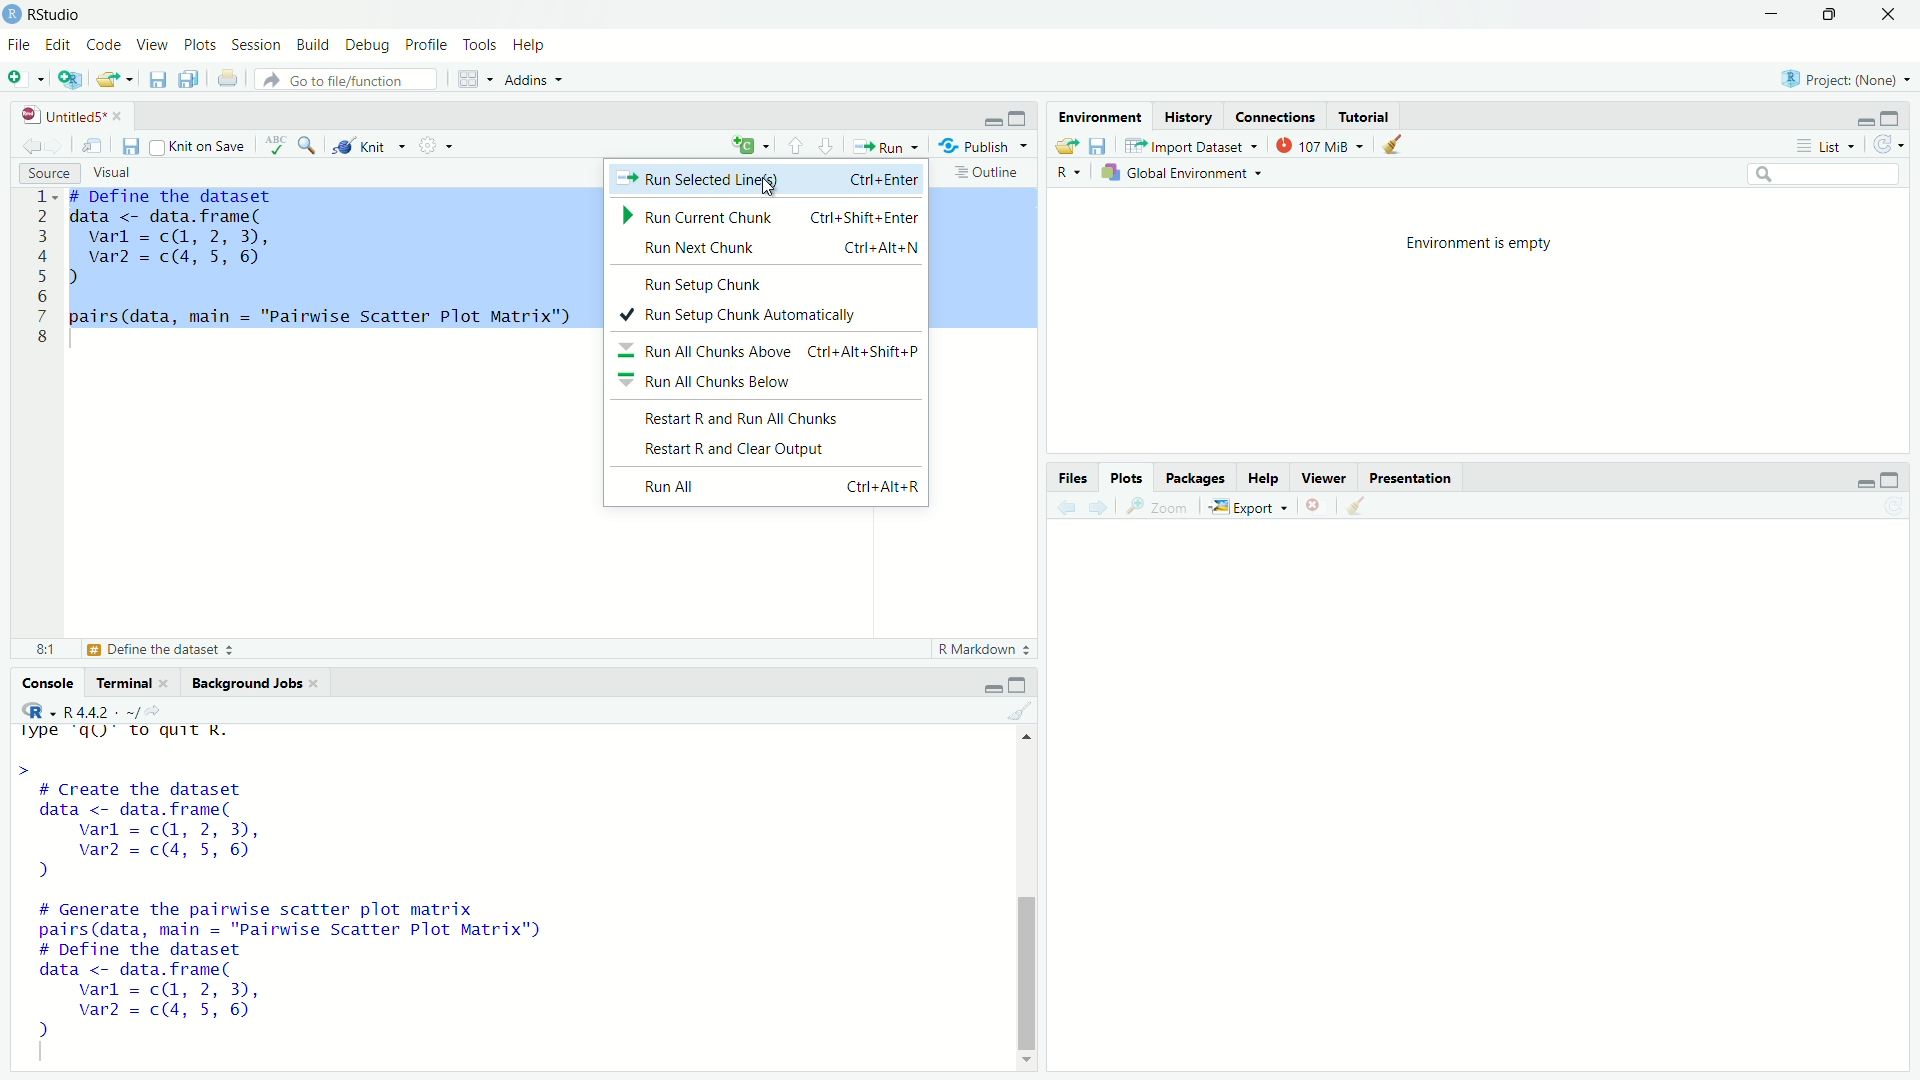  Describe the element at coordinates (345, 78) in the screenshot. I see `Go to file/function` at that location.